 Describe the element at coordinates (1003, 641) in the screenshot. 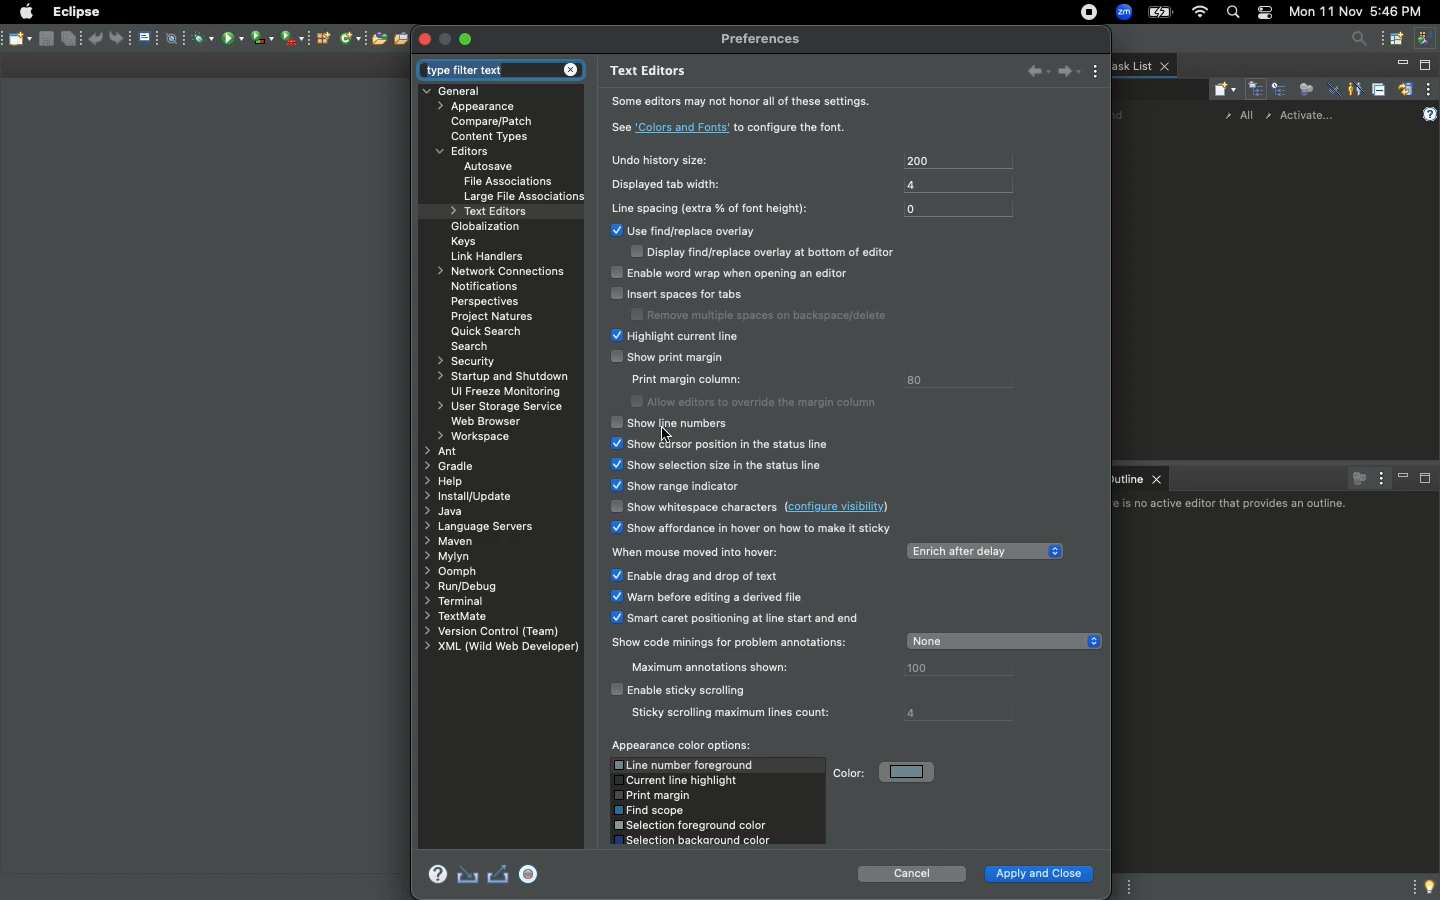

I see `None` at that location.